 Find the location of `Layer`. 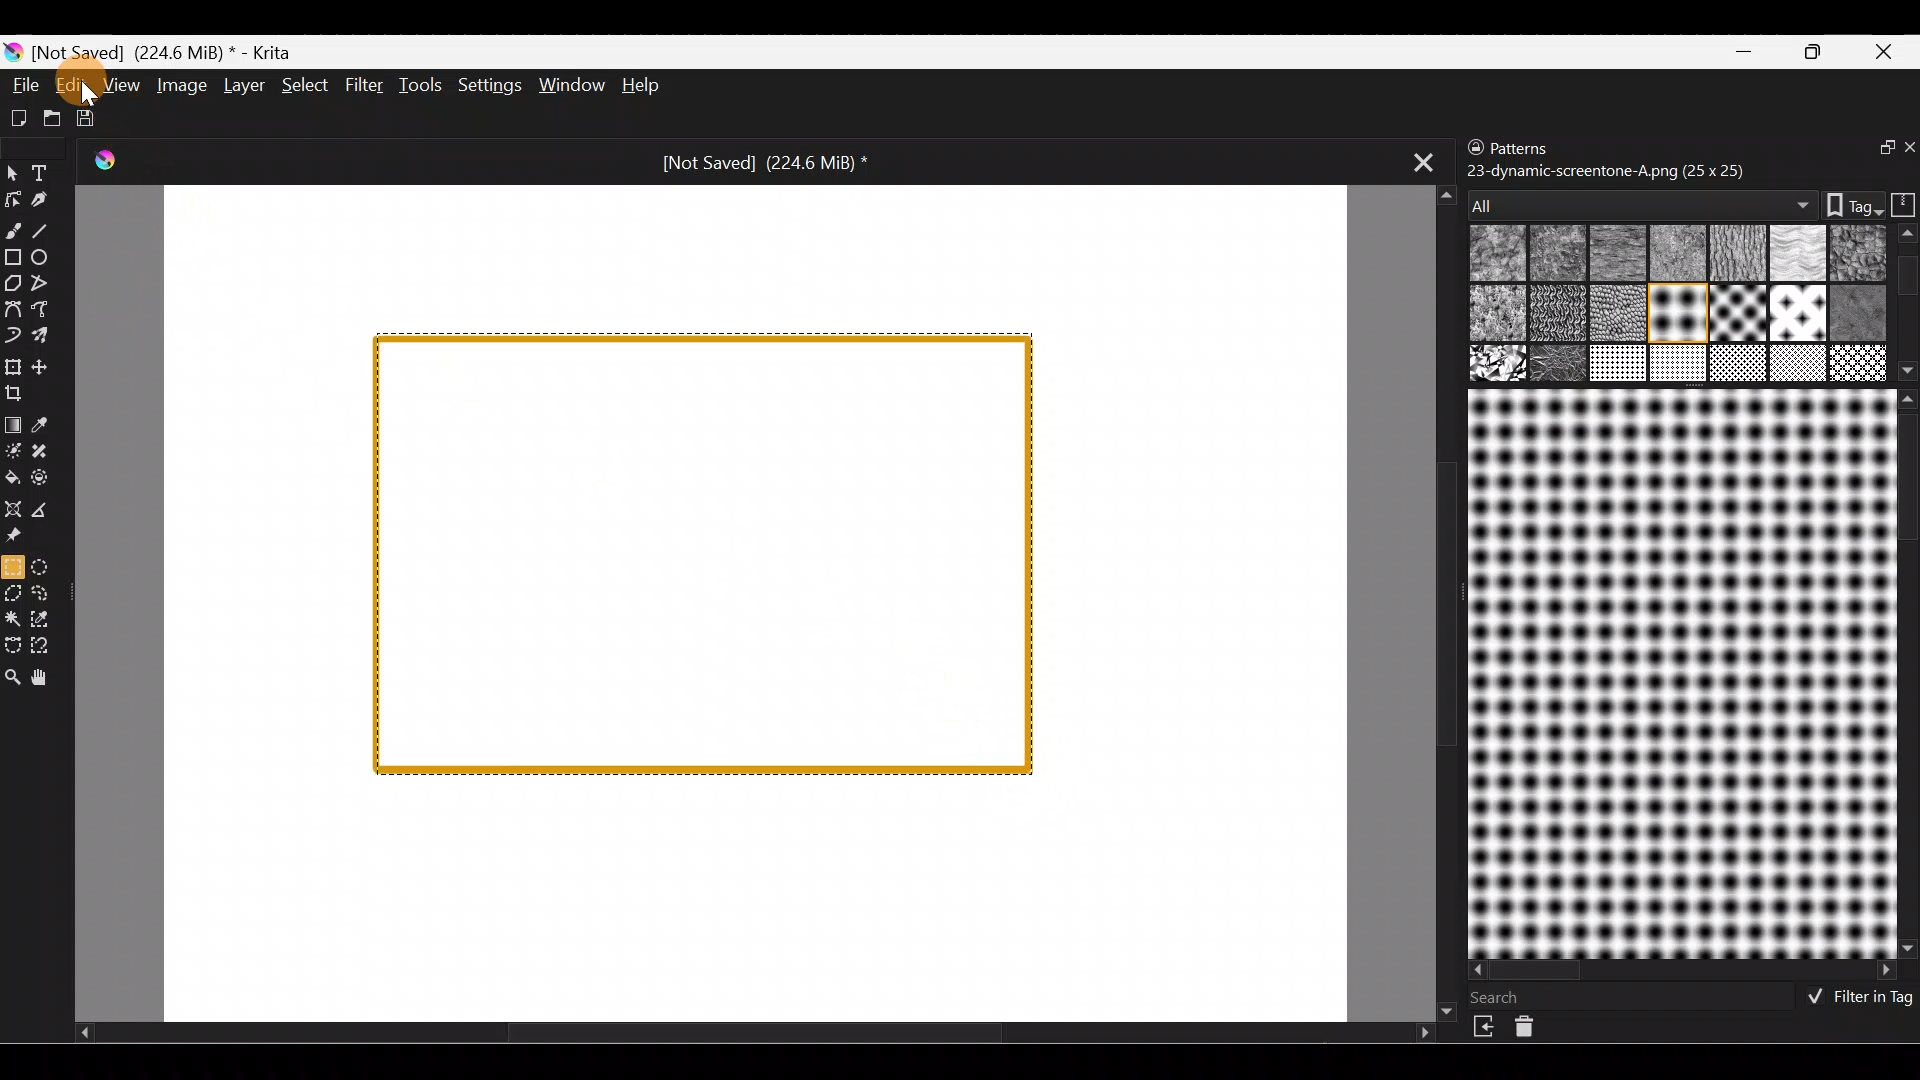

Layer is located at coordinates (243, 85).